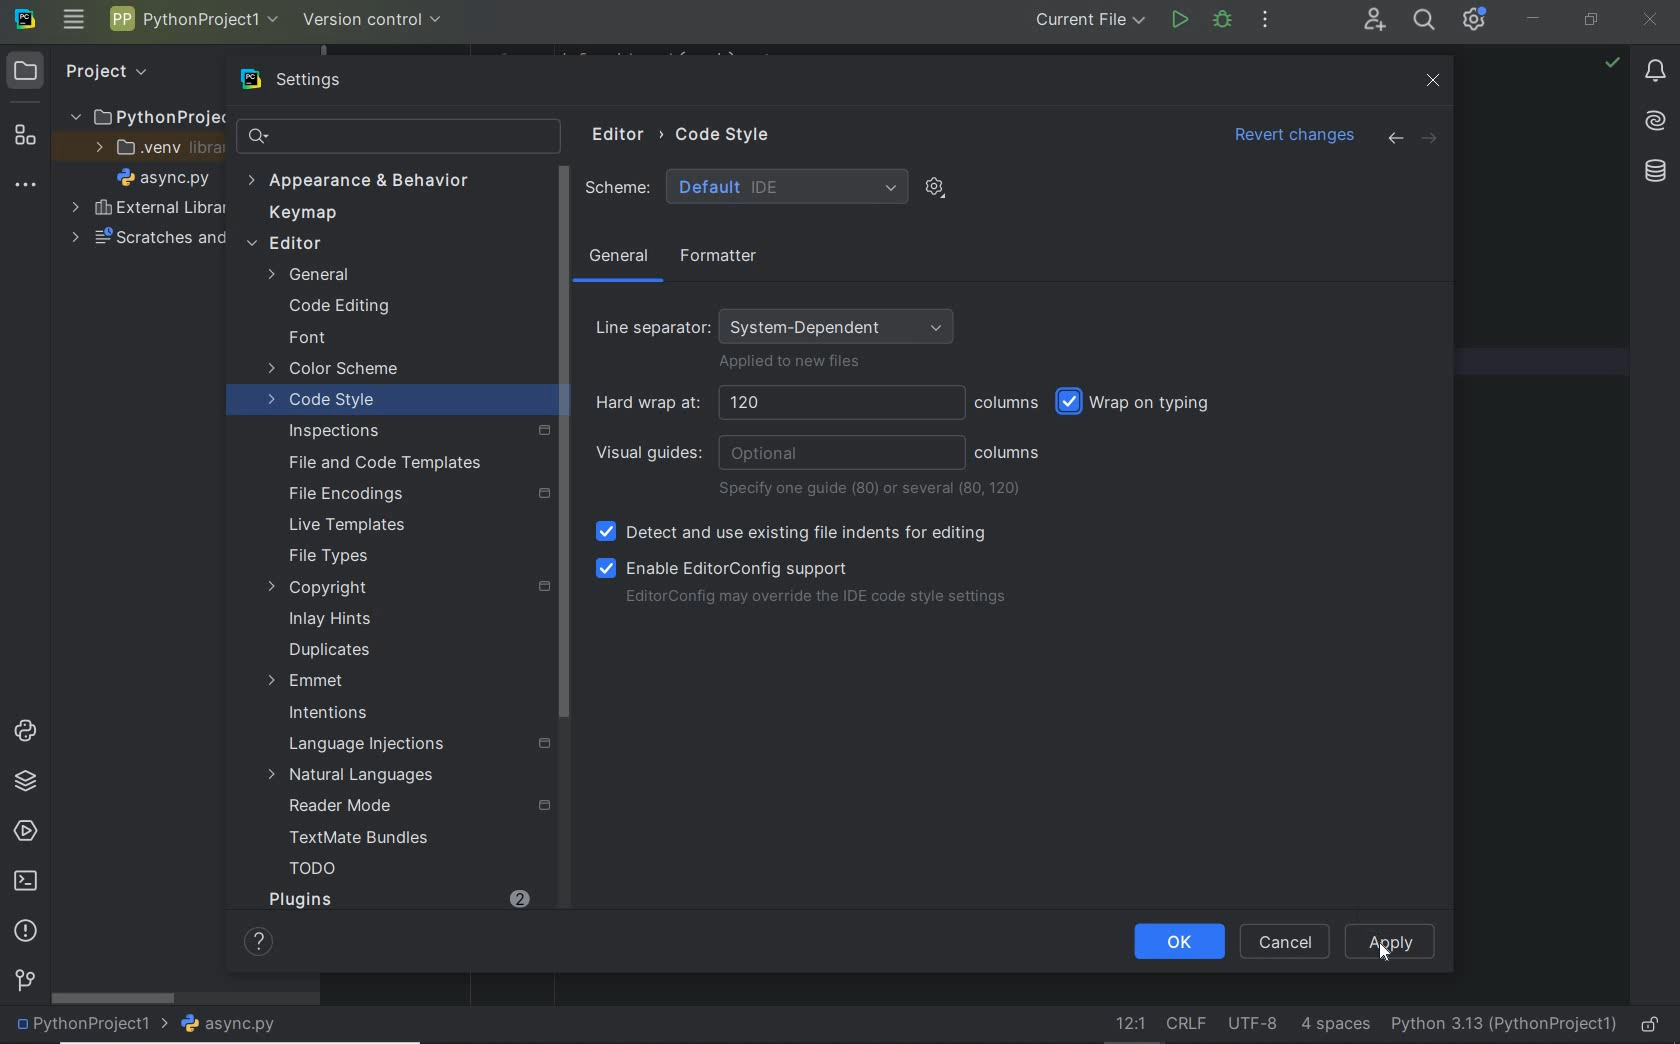 The height and width of the screenshot is (1044, 1680). Describe the element at coordinates (563, 445) in the screenshot. I see `Scroll Bar` at that location.